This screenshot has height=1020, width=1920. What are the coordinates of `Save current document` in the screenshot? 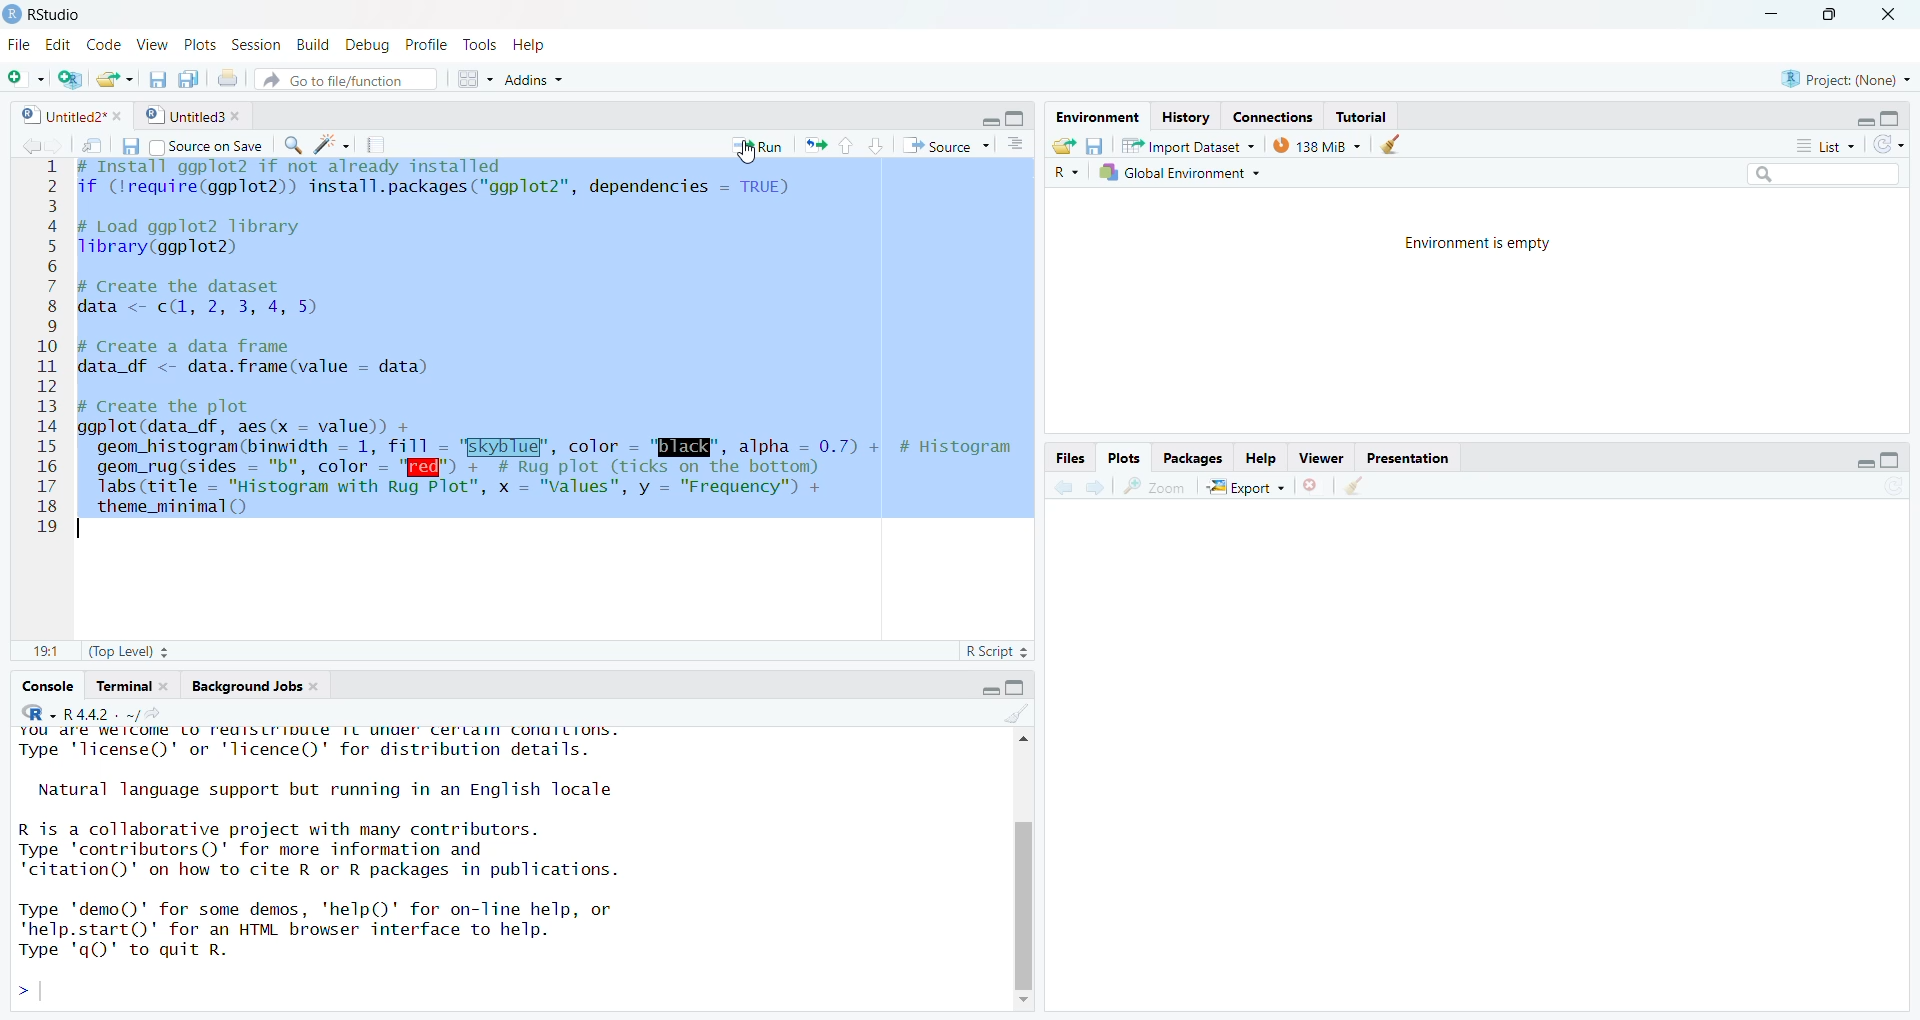 It's located at (154, 79).